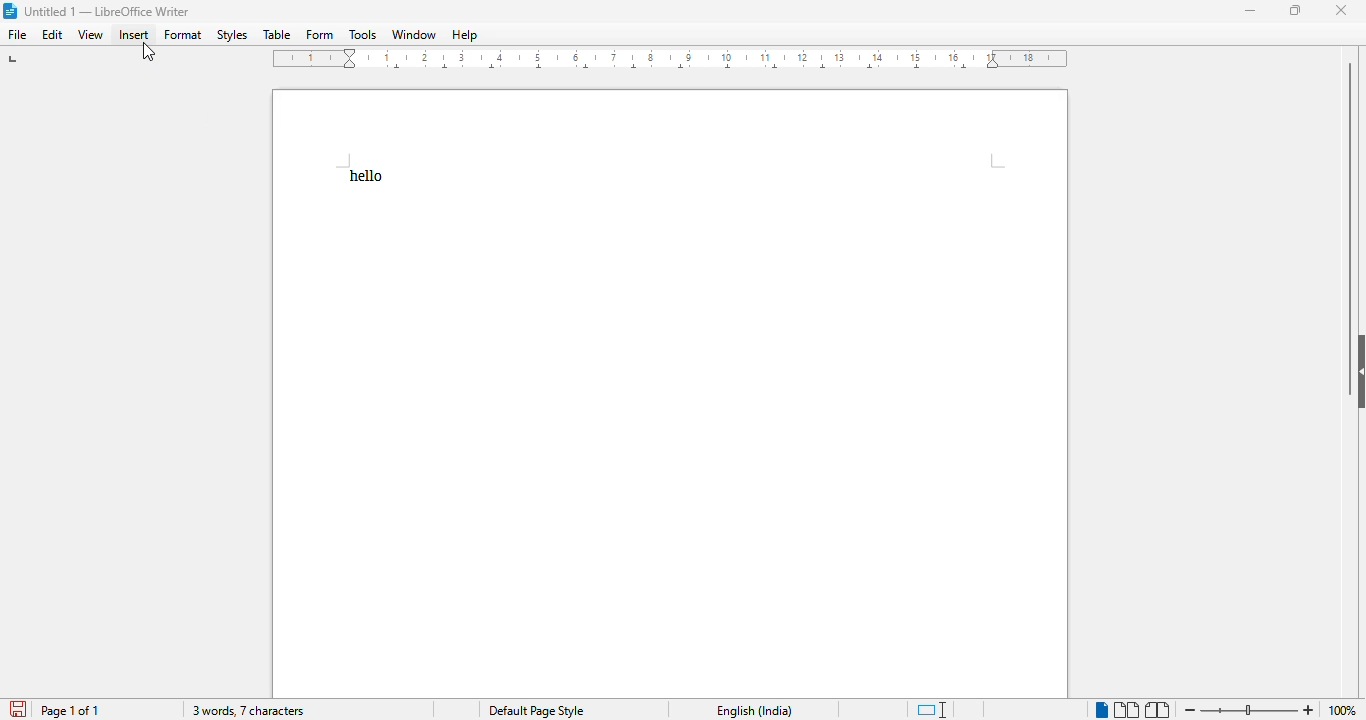 The image size is (1366, 720). What do you see at coordinates (248, 710) in the screenshot?
I see `3 words, 7 characters` at bounding box center [248, 710].